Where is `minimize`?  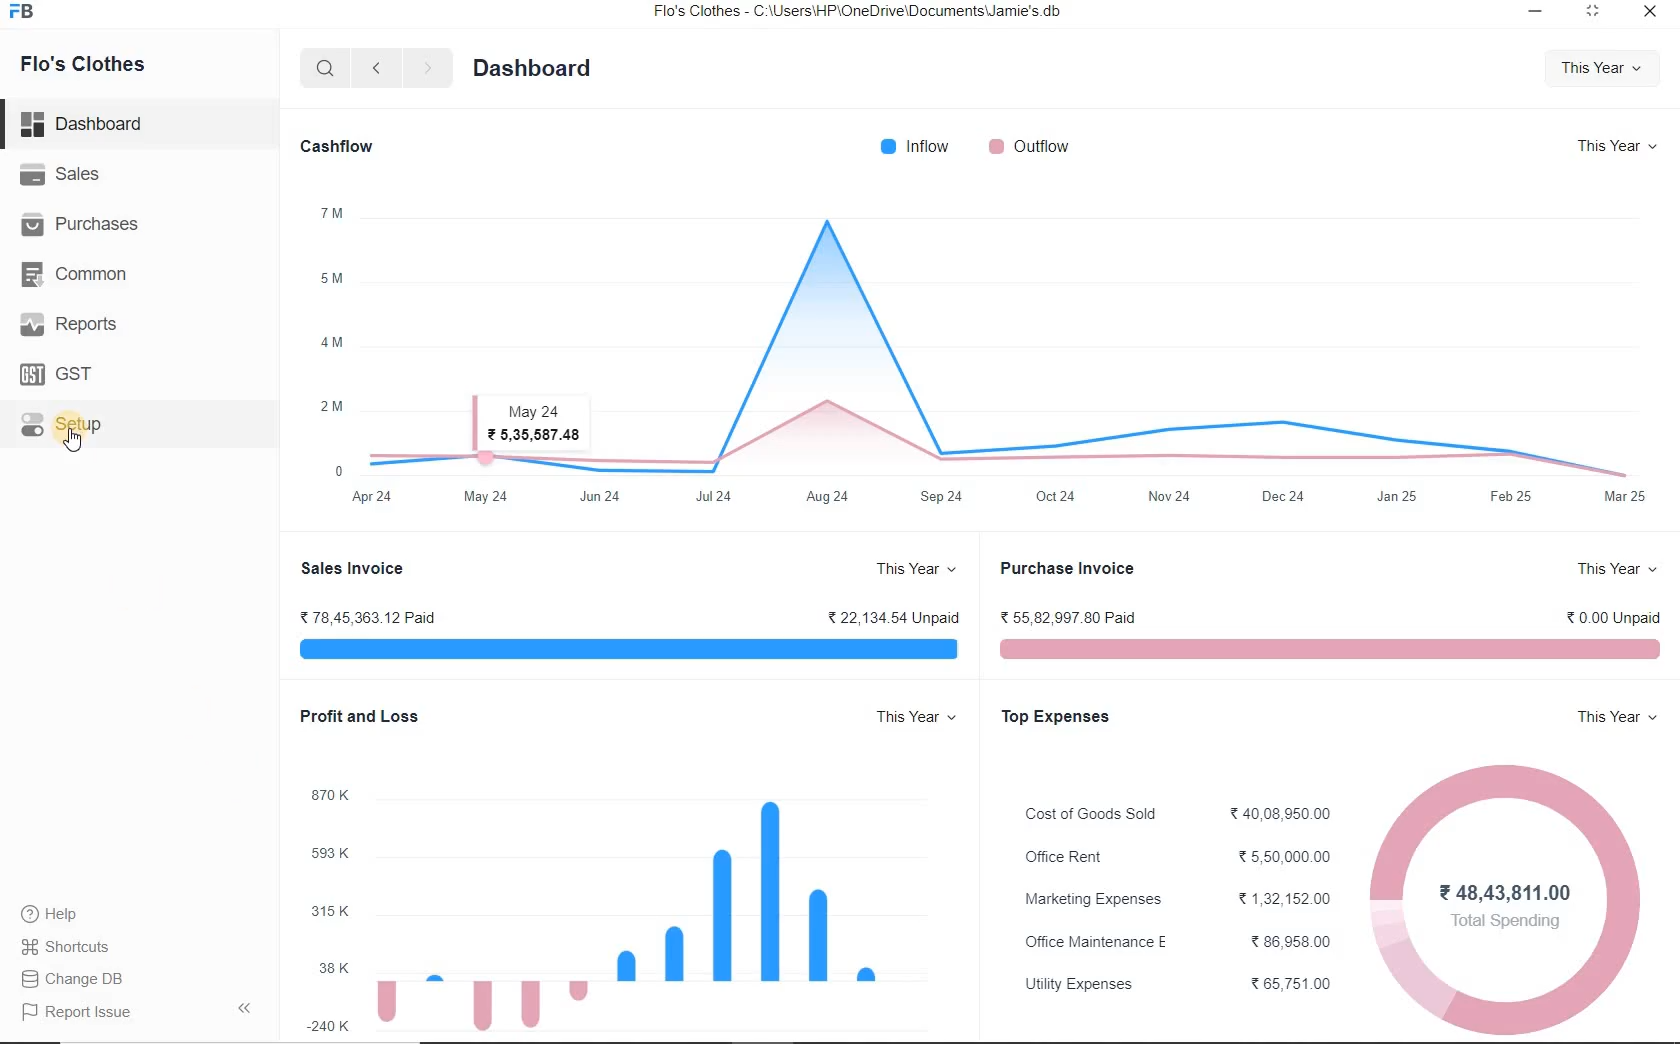
minimize is located at coordinates (1536, 13).